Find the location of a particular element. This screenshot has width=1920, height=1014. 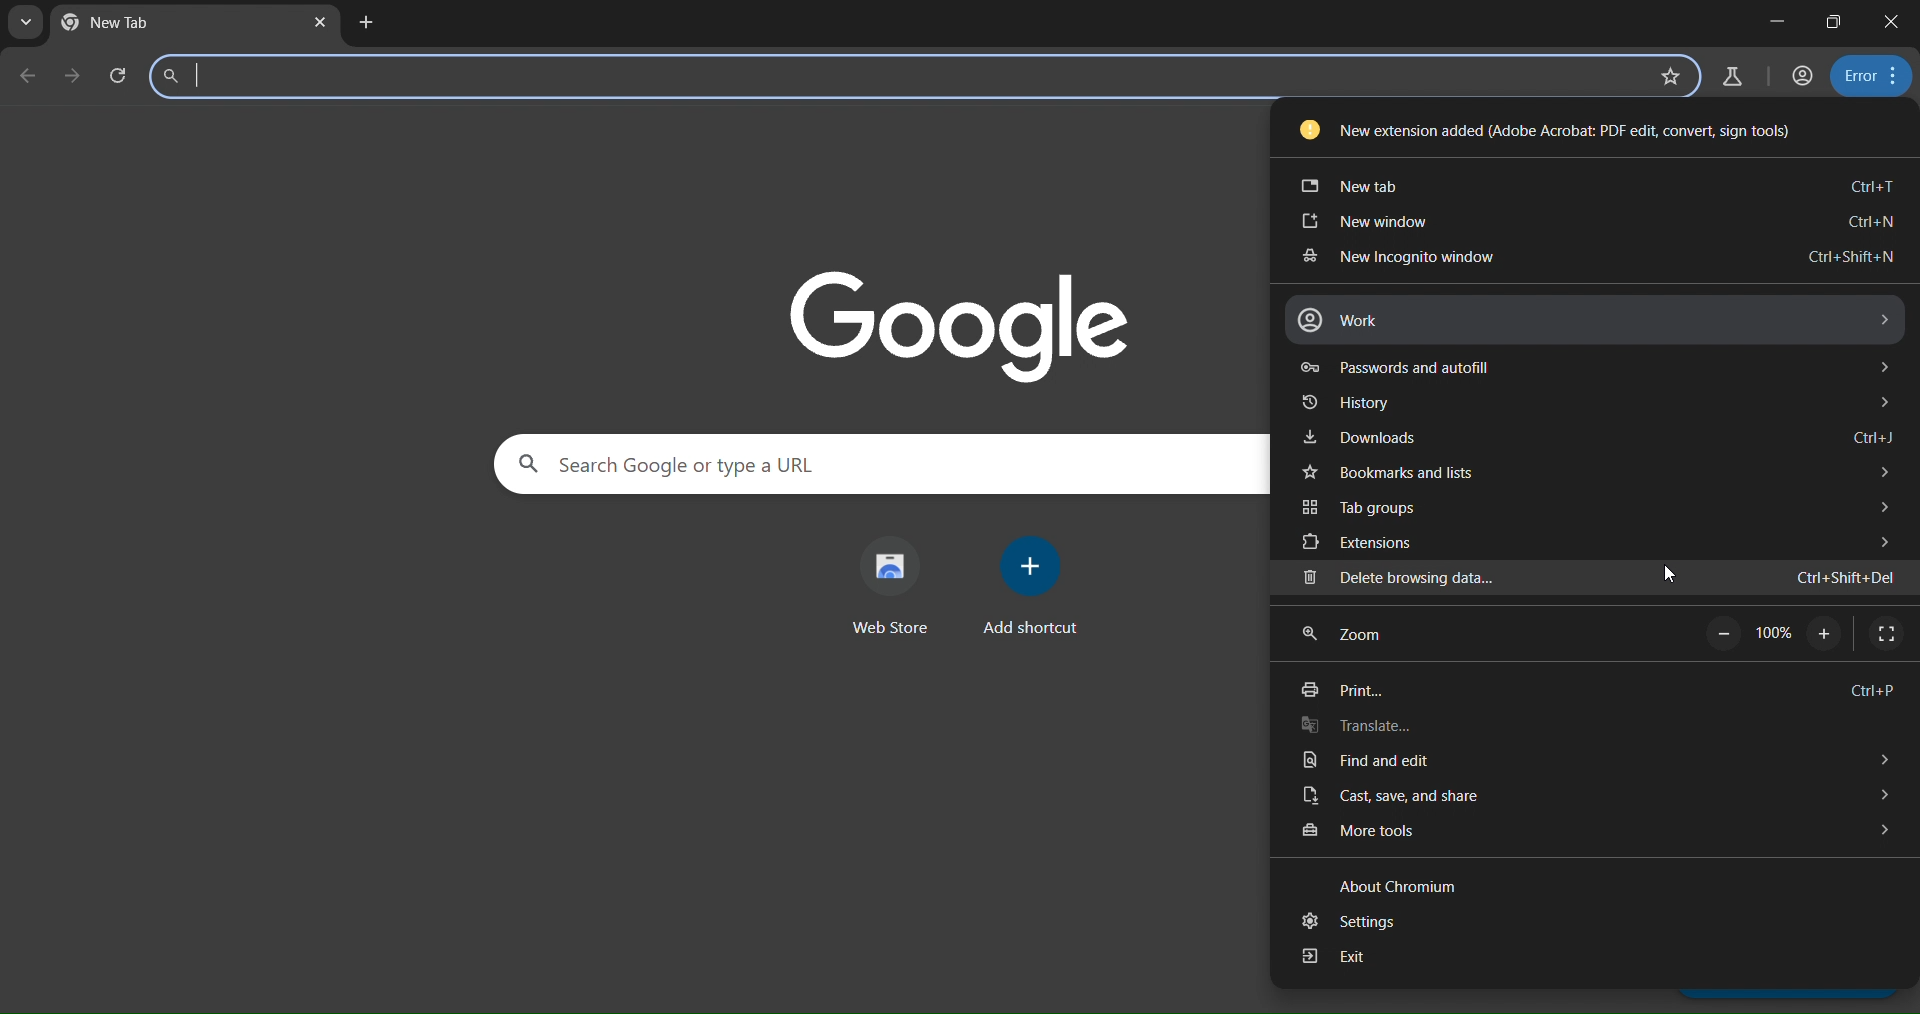

about chromium is located at coordinates (1404, 884).